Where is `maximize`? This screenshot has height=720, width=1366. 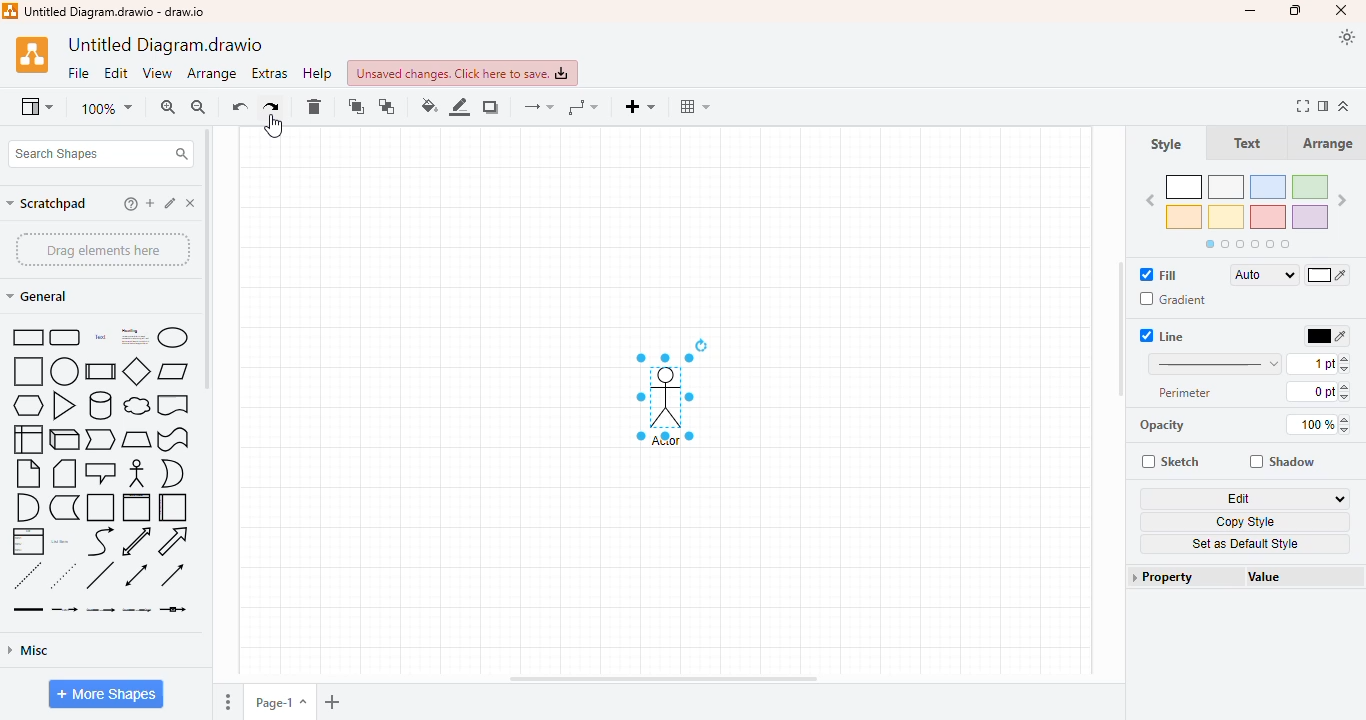
maximize is located at coordinates (1297, 10).